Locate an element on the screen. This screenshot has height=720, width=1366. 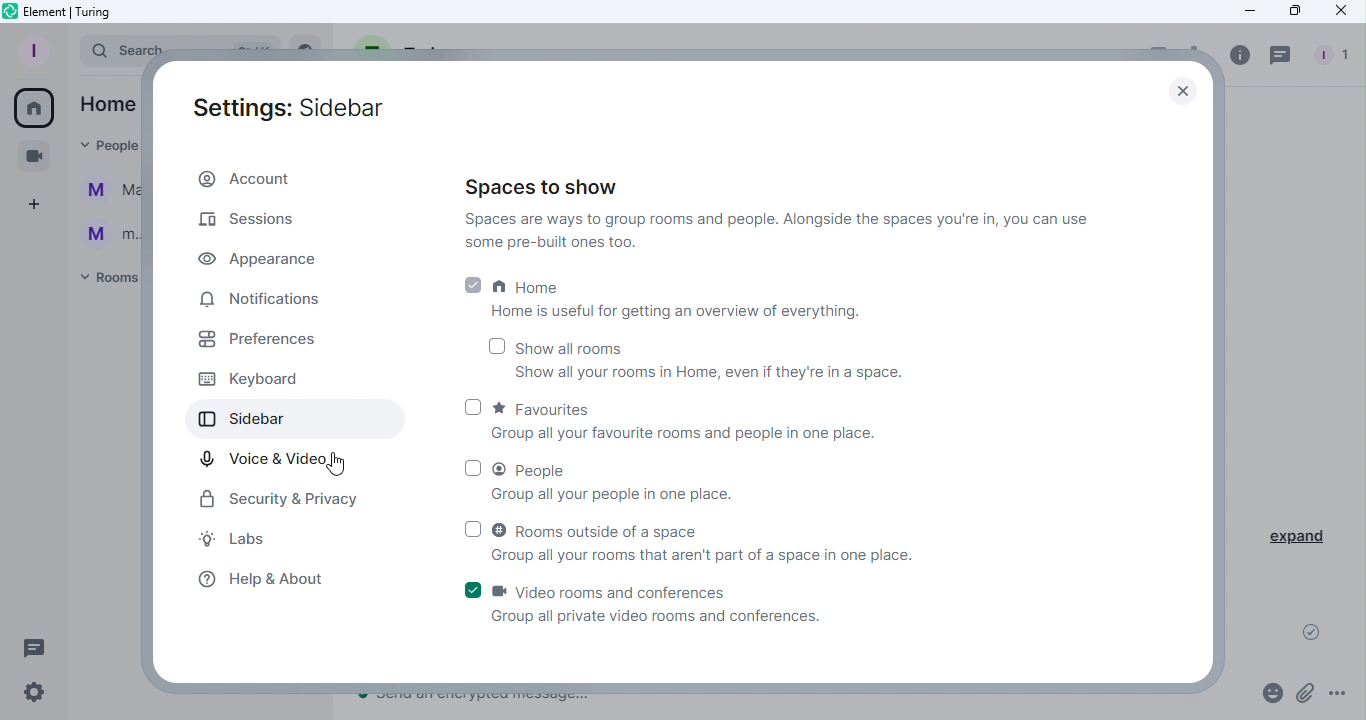
Sessions is located at coordinates (251, 214).